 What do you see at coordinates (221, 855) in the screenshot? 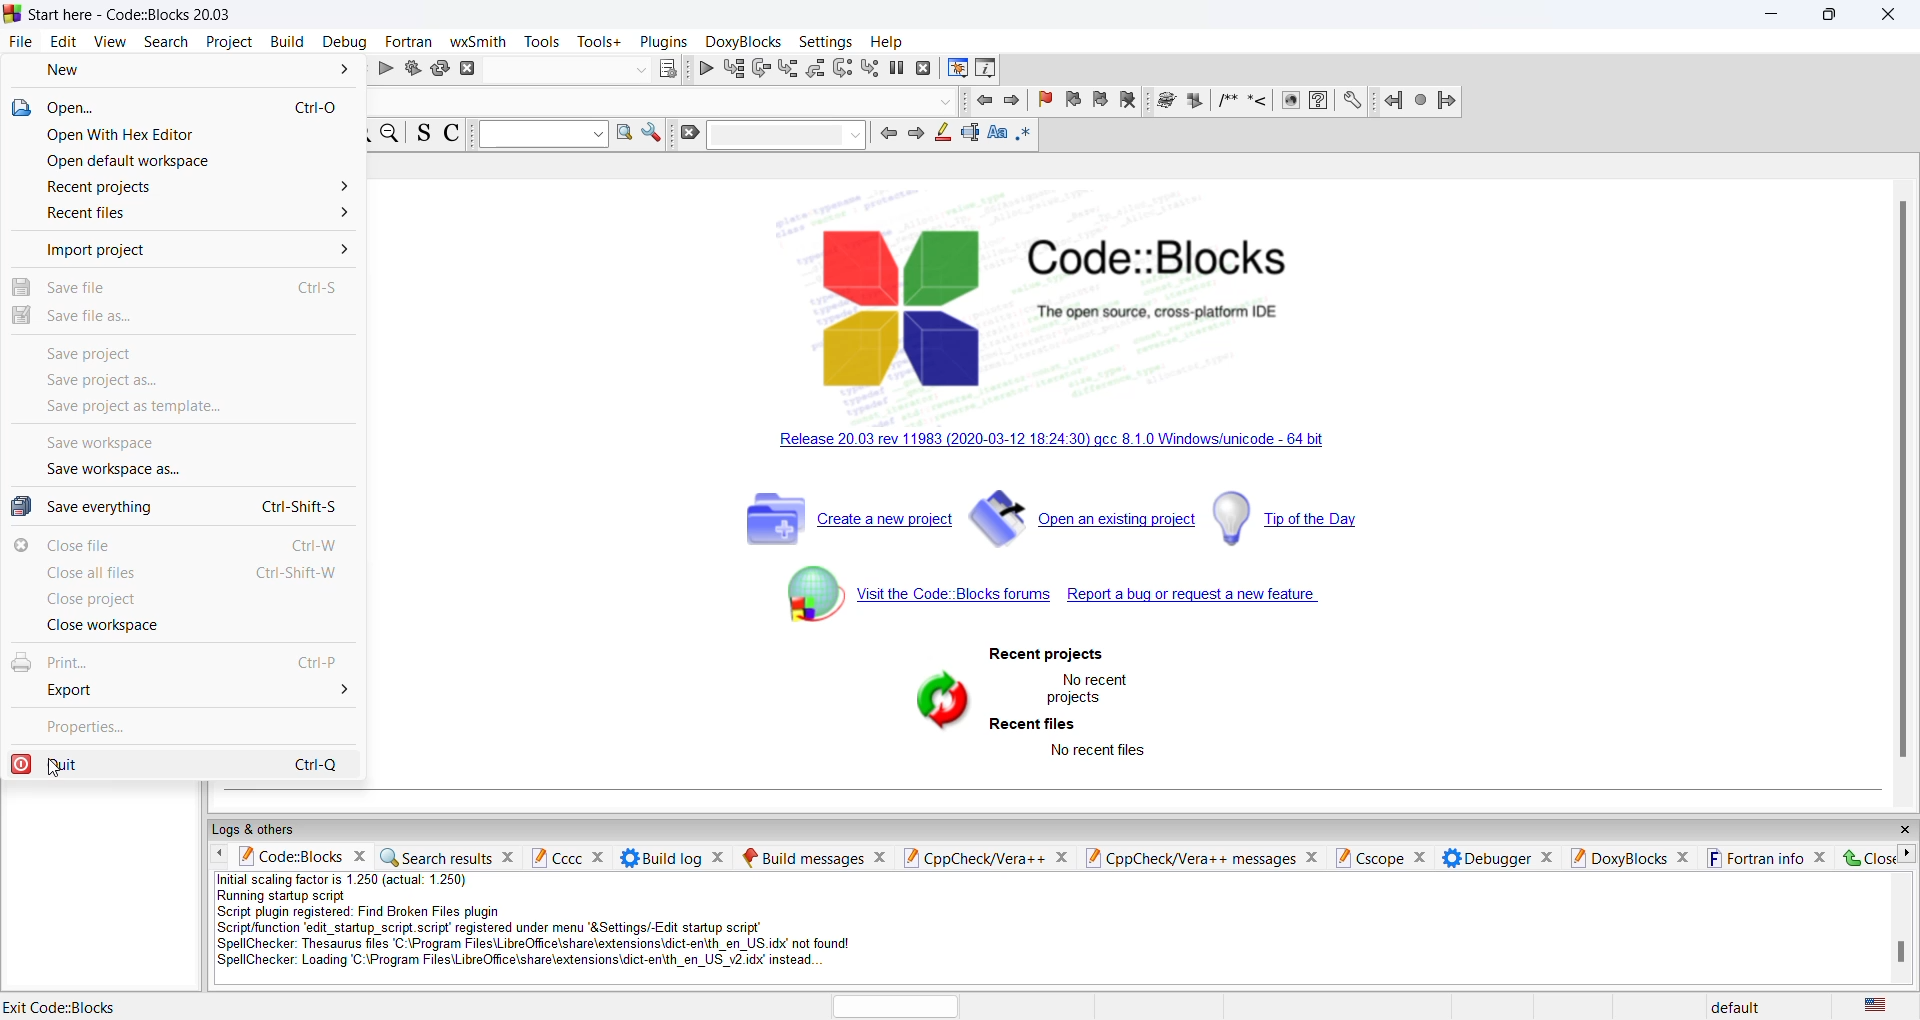
I see `move left` at bounding box center [221, 855].